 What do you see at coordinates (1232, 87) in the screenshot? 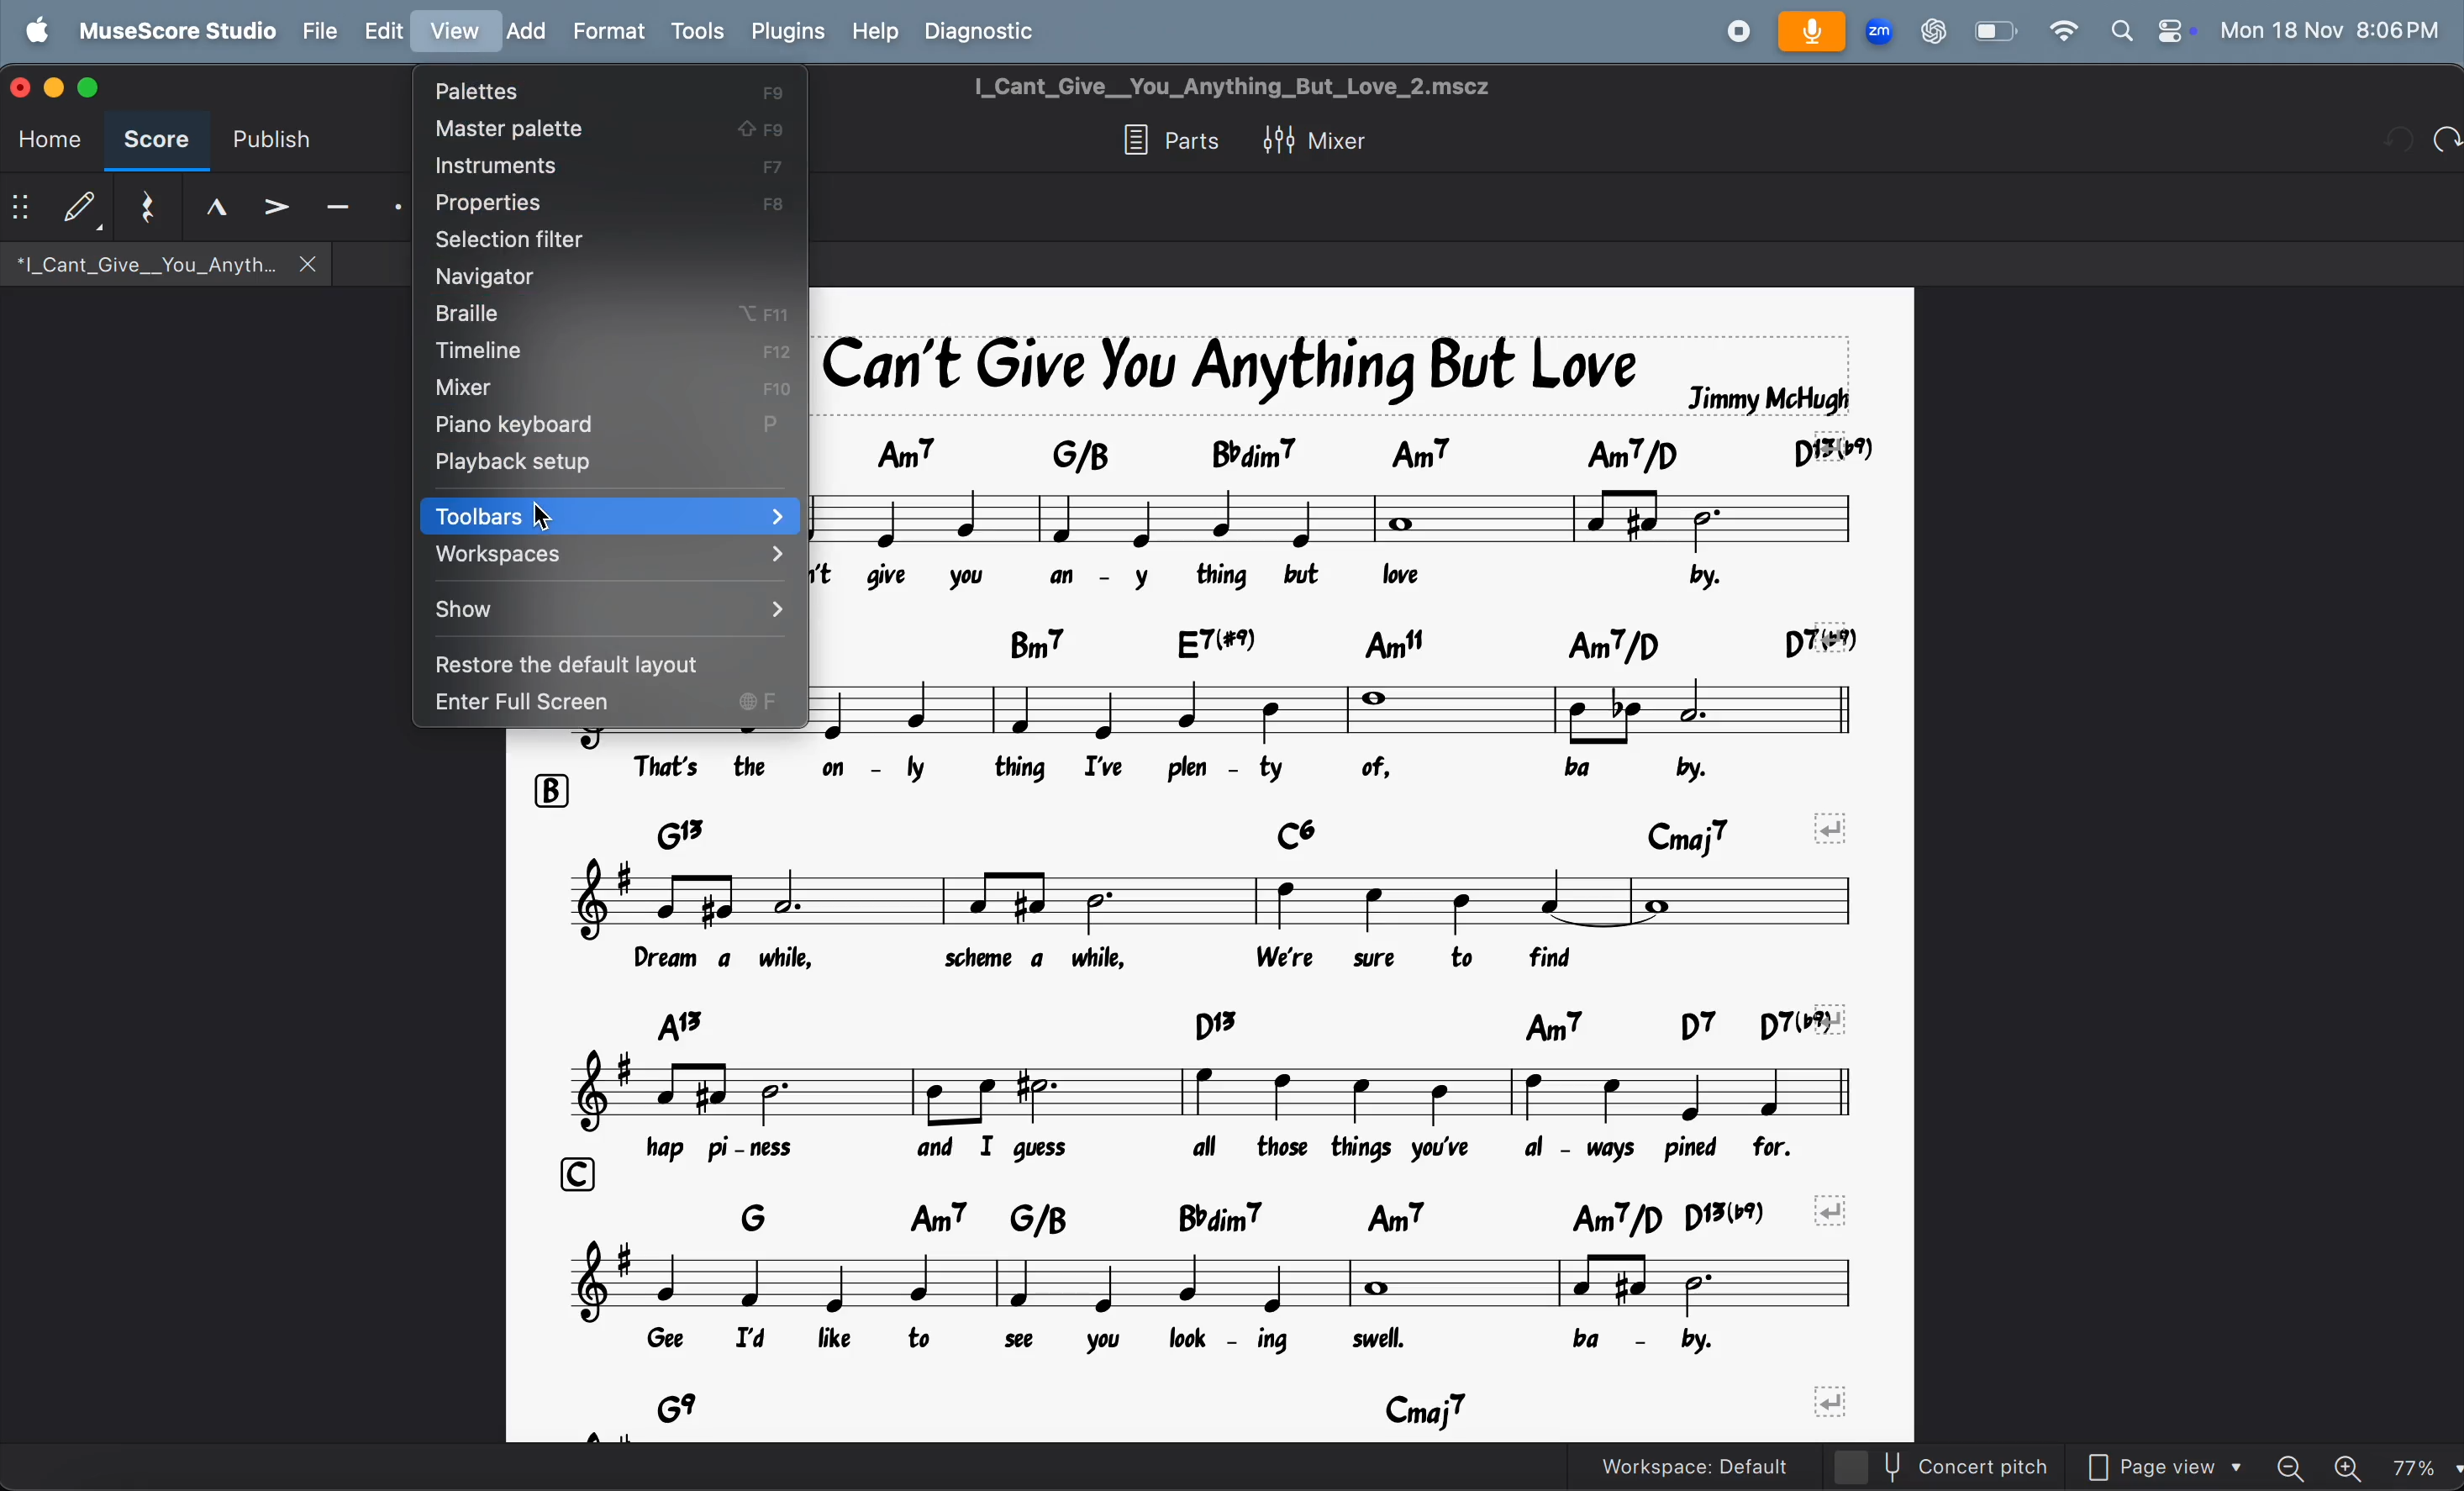
I see `I_Cant_Give__You_Anything_But_Love_2.mscz` at bounding box center [1232, 87].